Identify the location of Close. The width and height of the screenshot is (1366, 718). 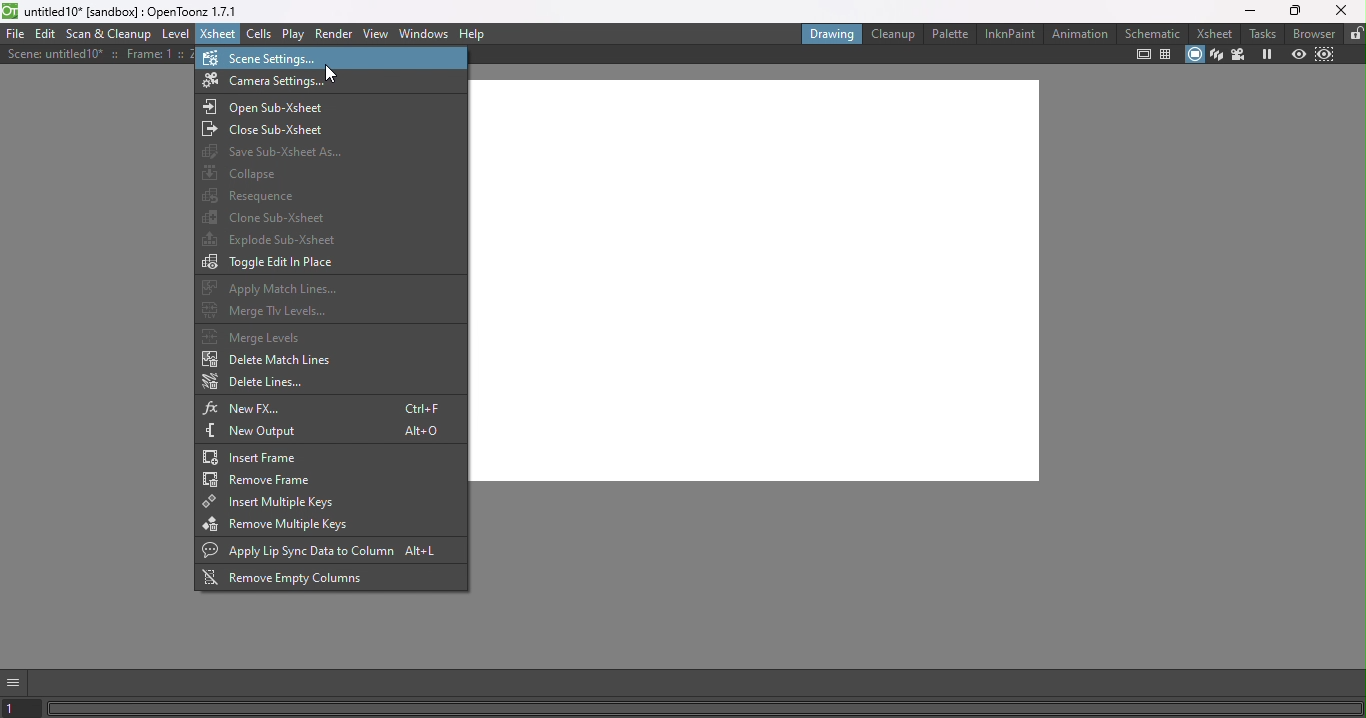
(1343, 13).